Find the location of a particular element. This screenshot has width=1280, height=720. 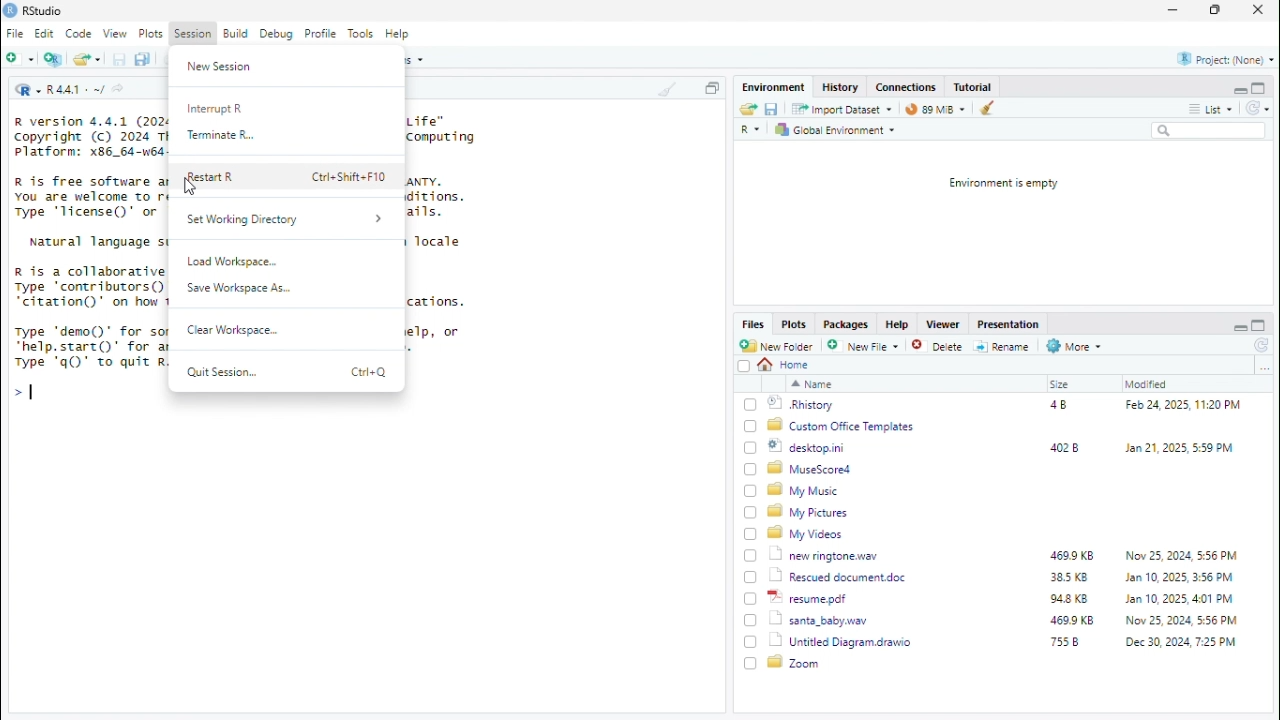

Delete is located at coordinates (939, 347).